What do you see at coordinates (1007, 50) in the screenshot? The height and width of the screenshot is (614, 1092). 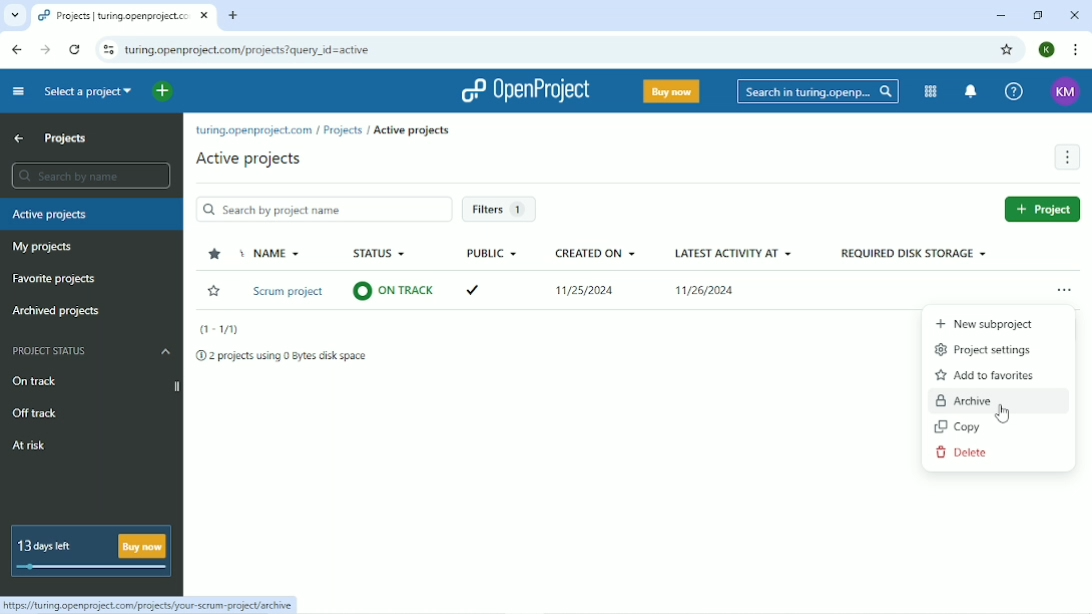 I see `Bookmark this tab` at bounding box center [1007, 50].